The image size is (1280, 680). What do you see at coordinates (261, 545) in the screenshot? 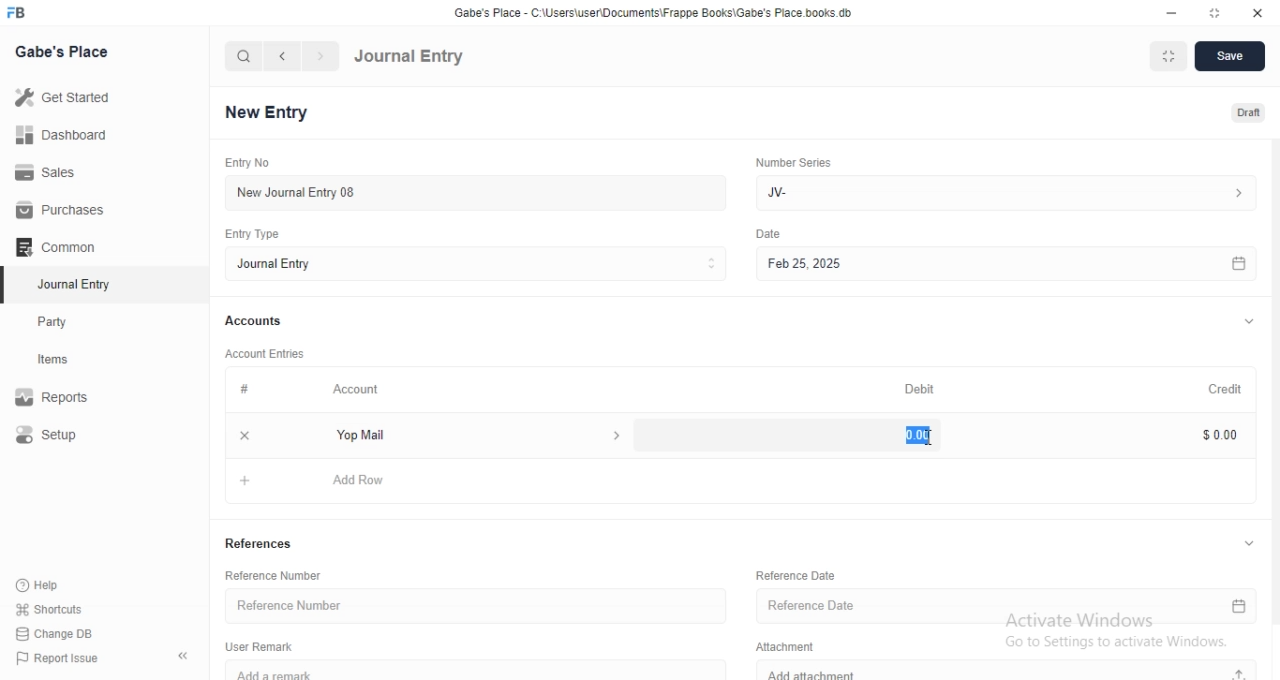
I see `References` at bounding box center [261, 545].